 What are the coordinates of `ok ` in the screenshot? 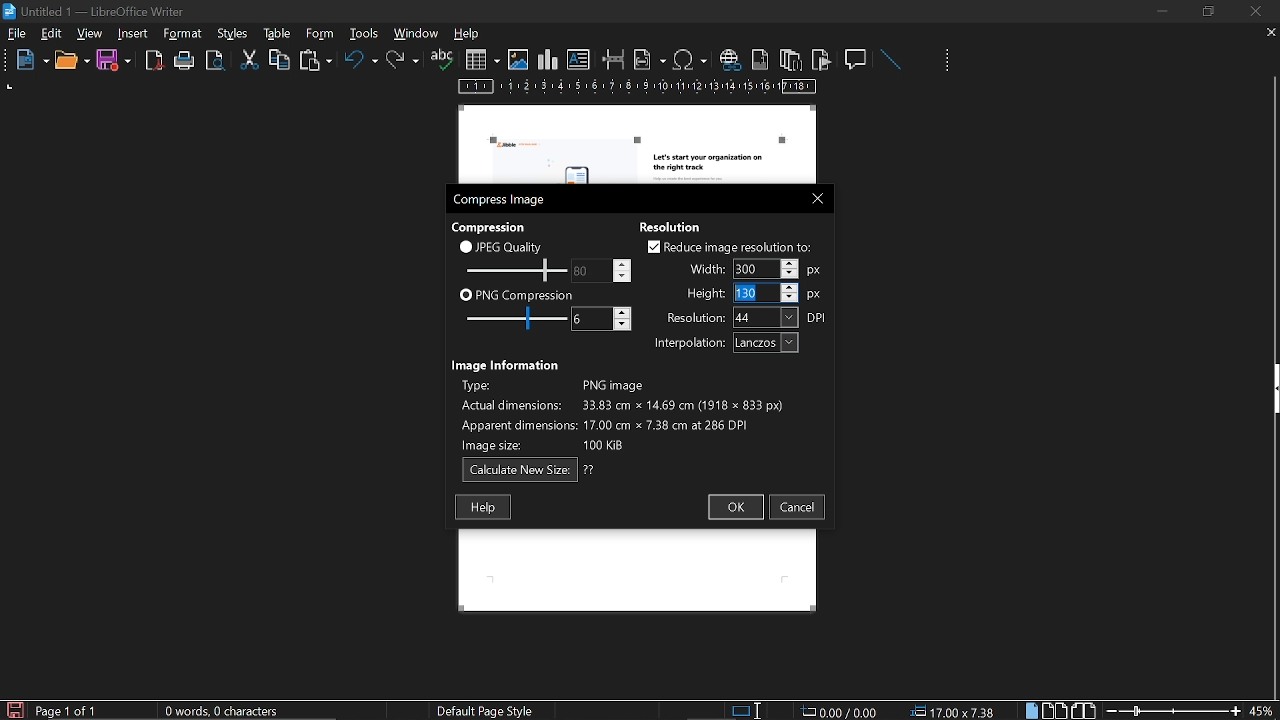 It's located at (734, 508).